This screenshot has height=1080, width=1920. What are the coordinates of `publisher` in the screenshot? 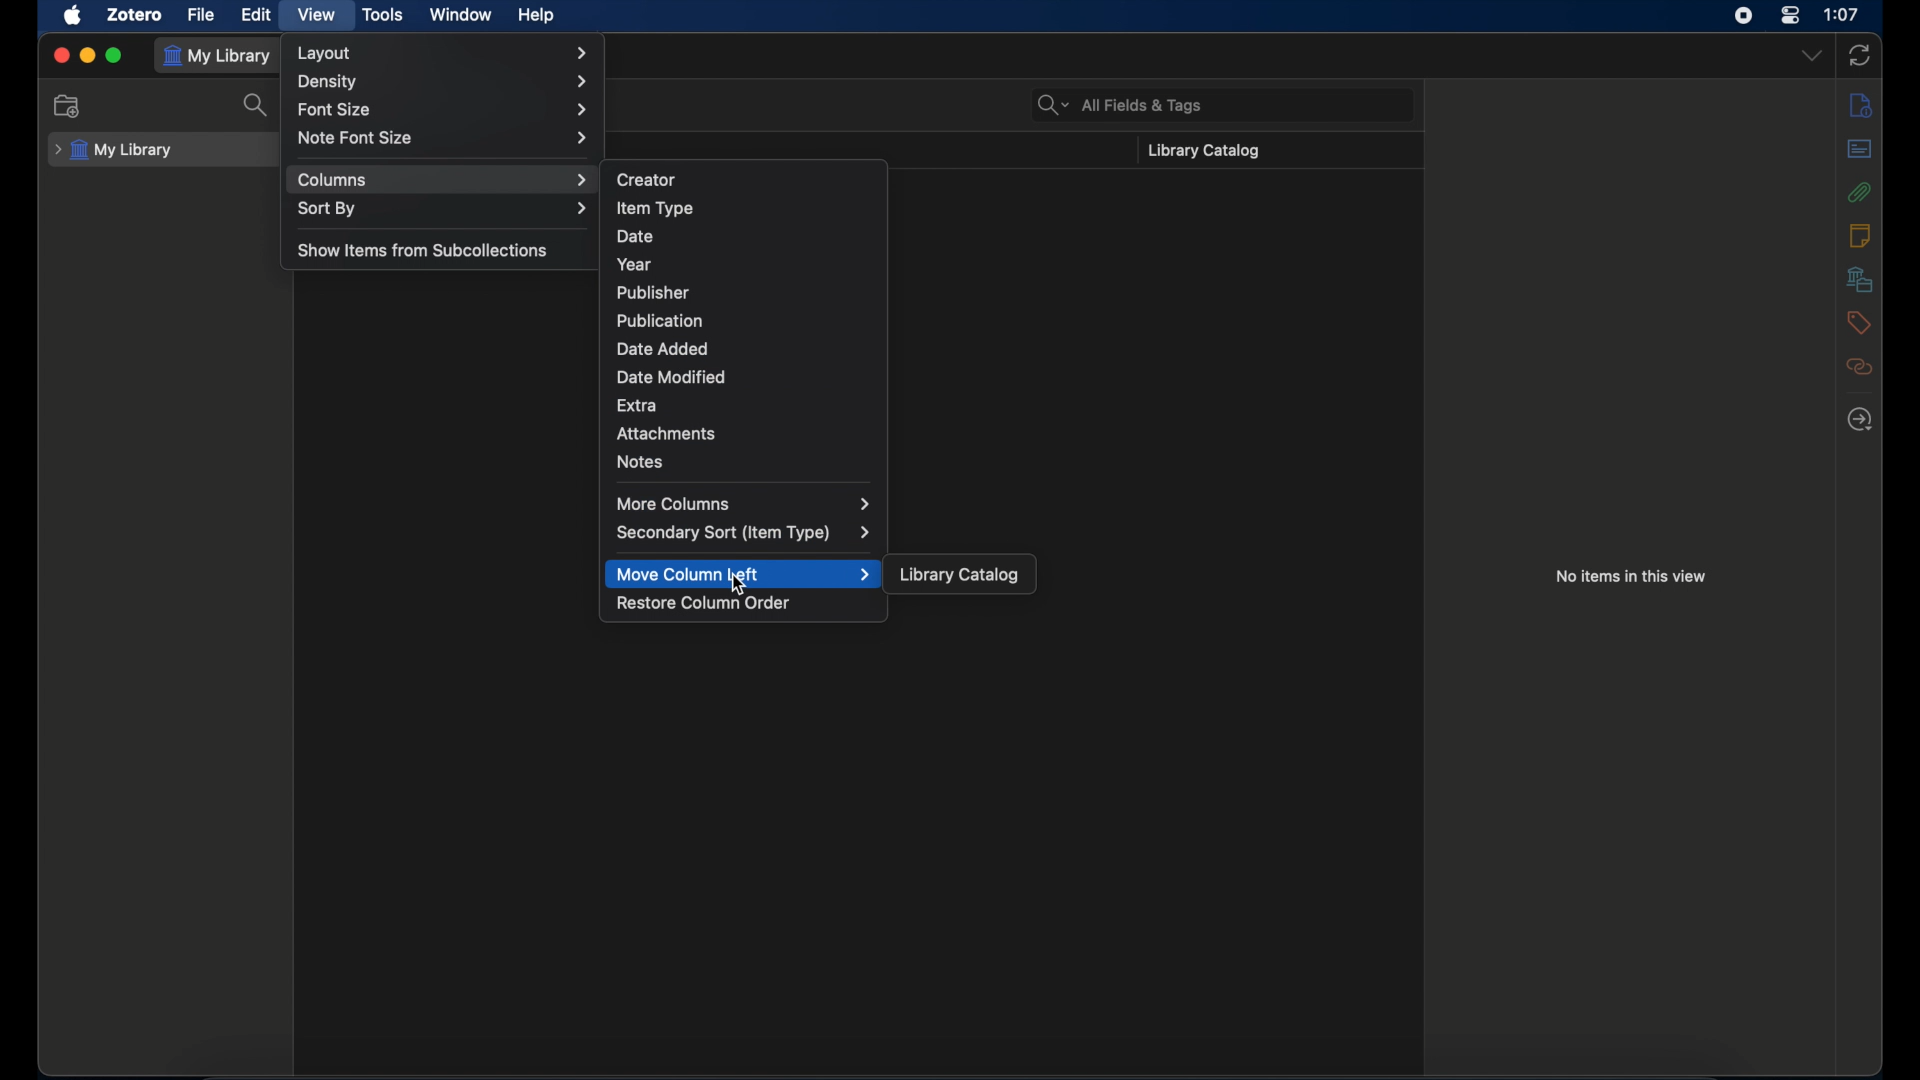 It's located at (653, 292).